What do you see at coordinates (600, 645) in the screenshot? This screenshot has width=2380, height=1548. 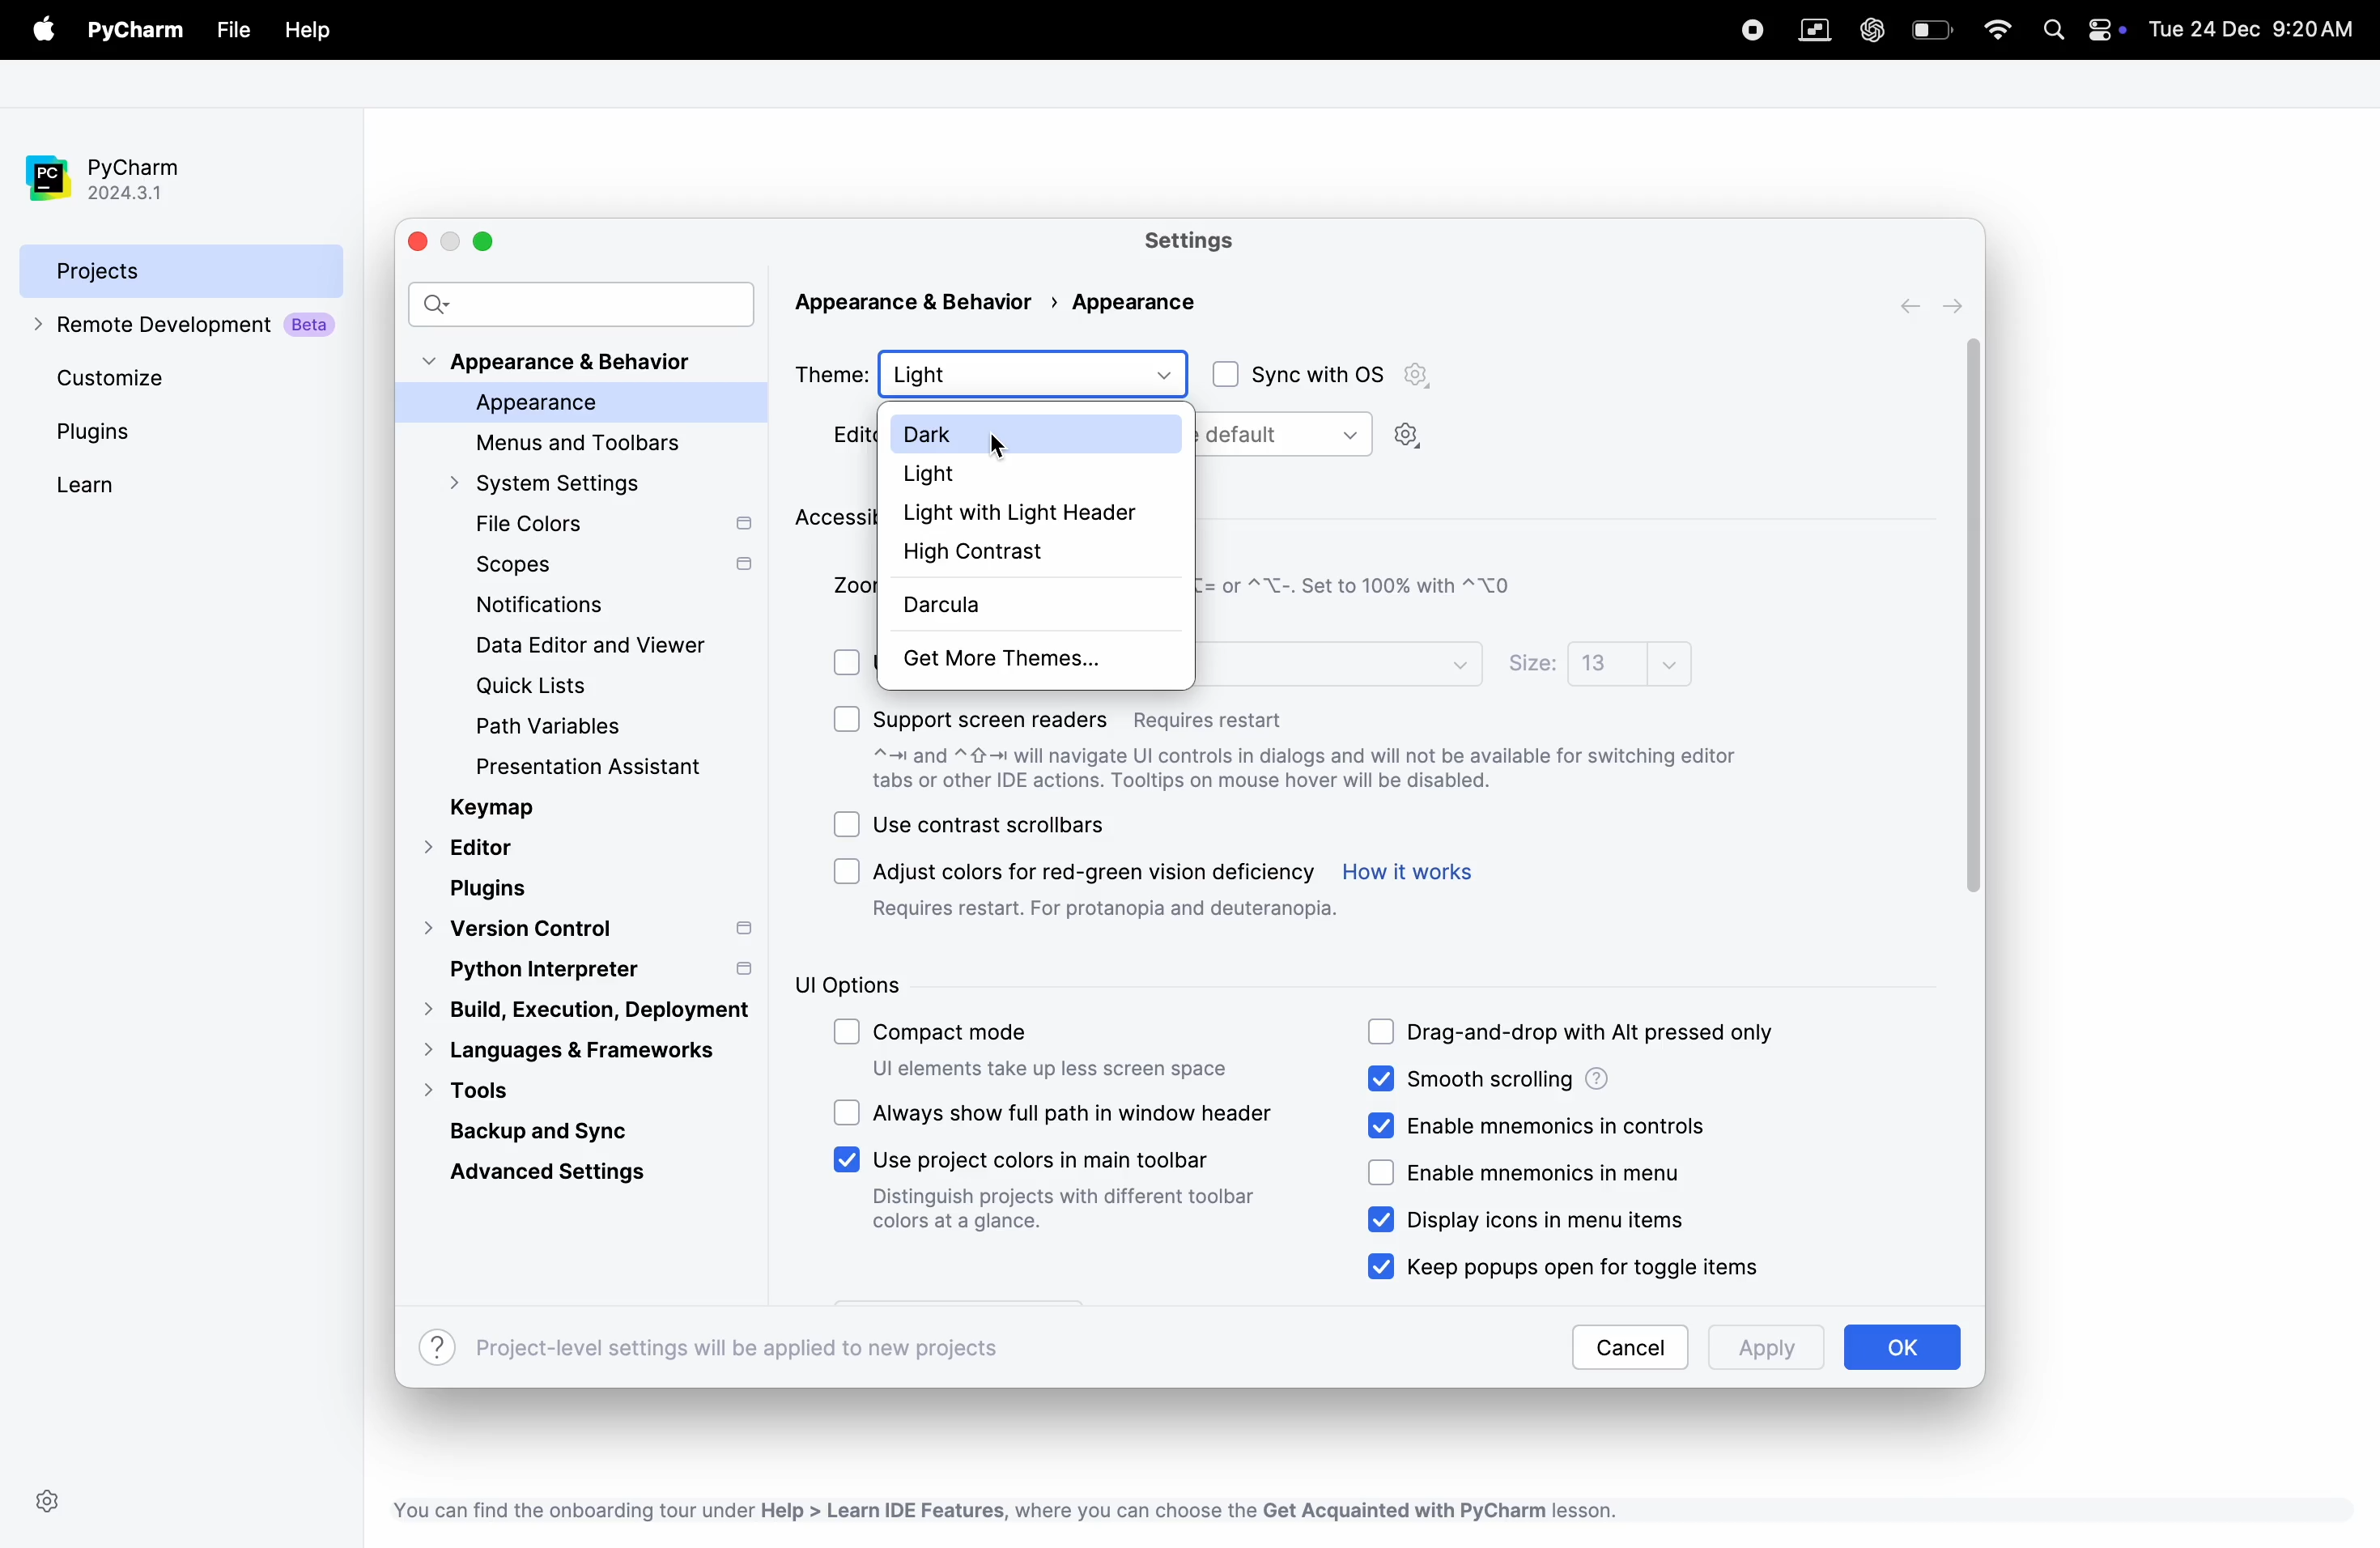 I see `data editor and viewer` at bounding box center [600, 645].